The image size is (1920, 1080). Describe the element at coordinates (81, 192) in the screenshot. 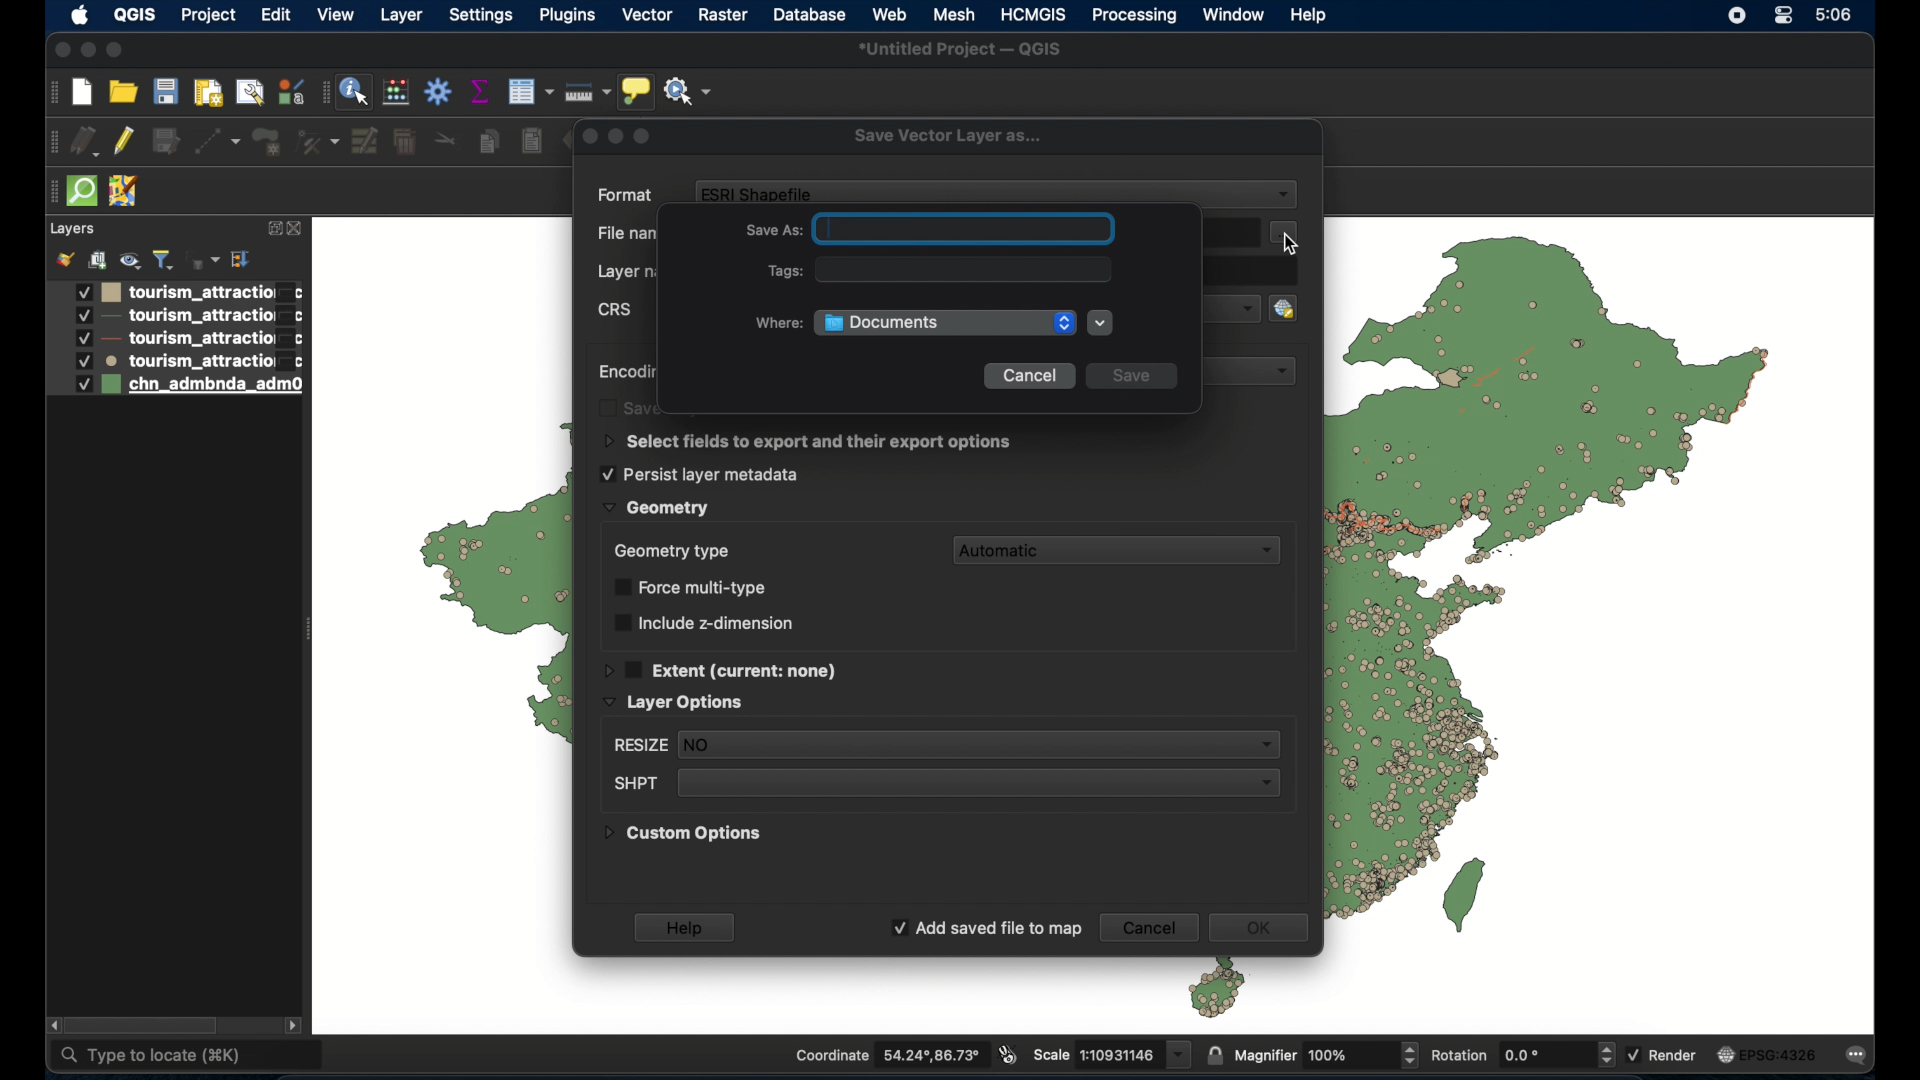

I see `quick osm` at that location.